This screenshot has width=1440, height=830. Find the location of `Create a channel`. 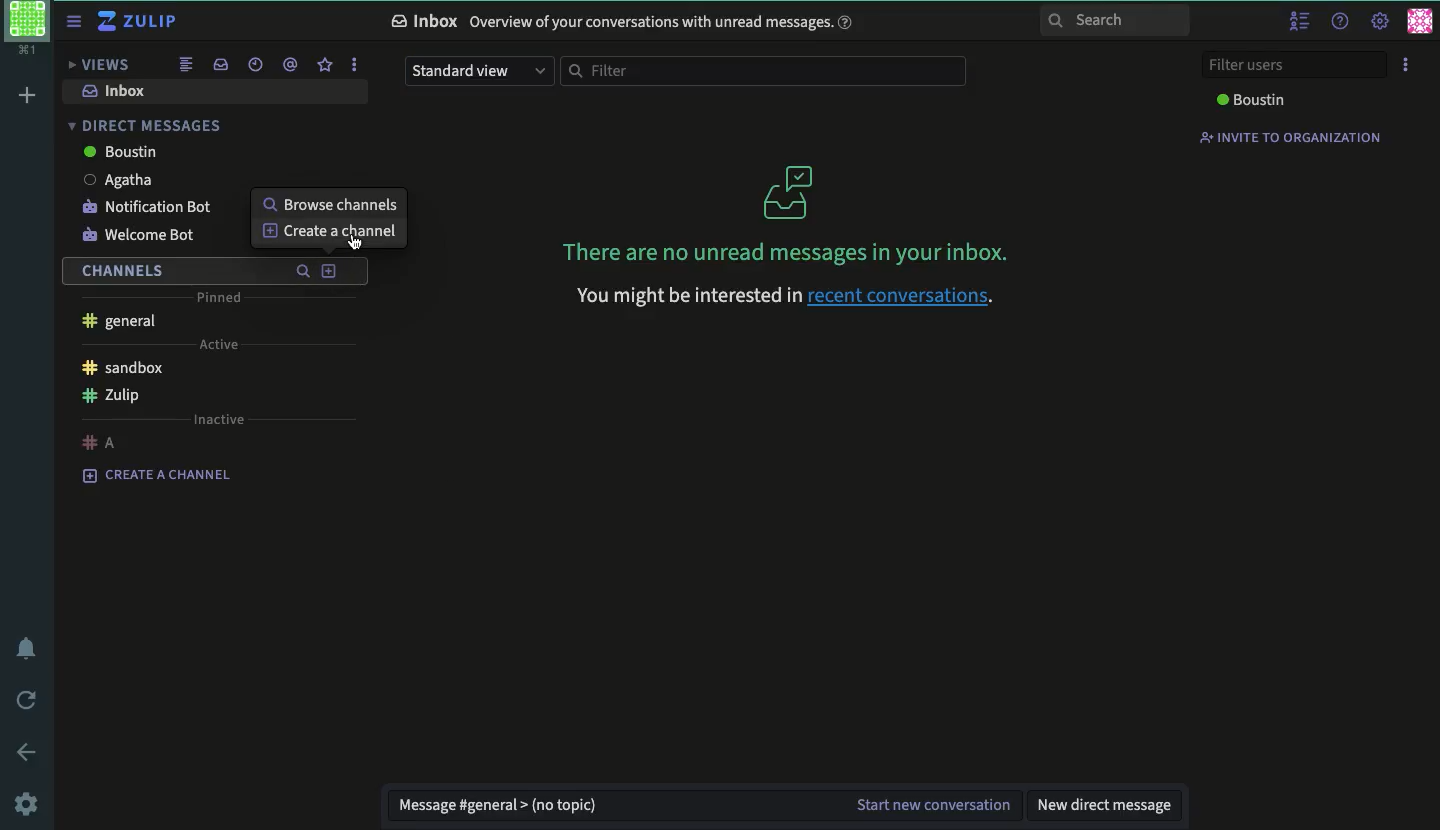

Create a channel is located at coordinates (336, 233).